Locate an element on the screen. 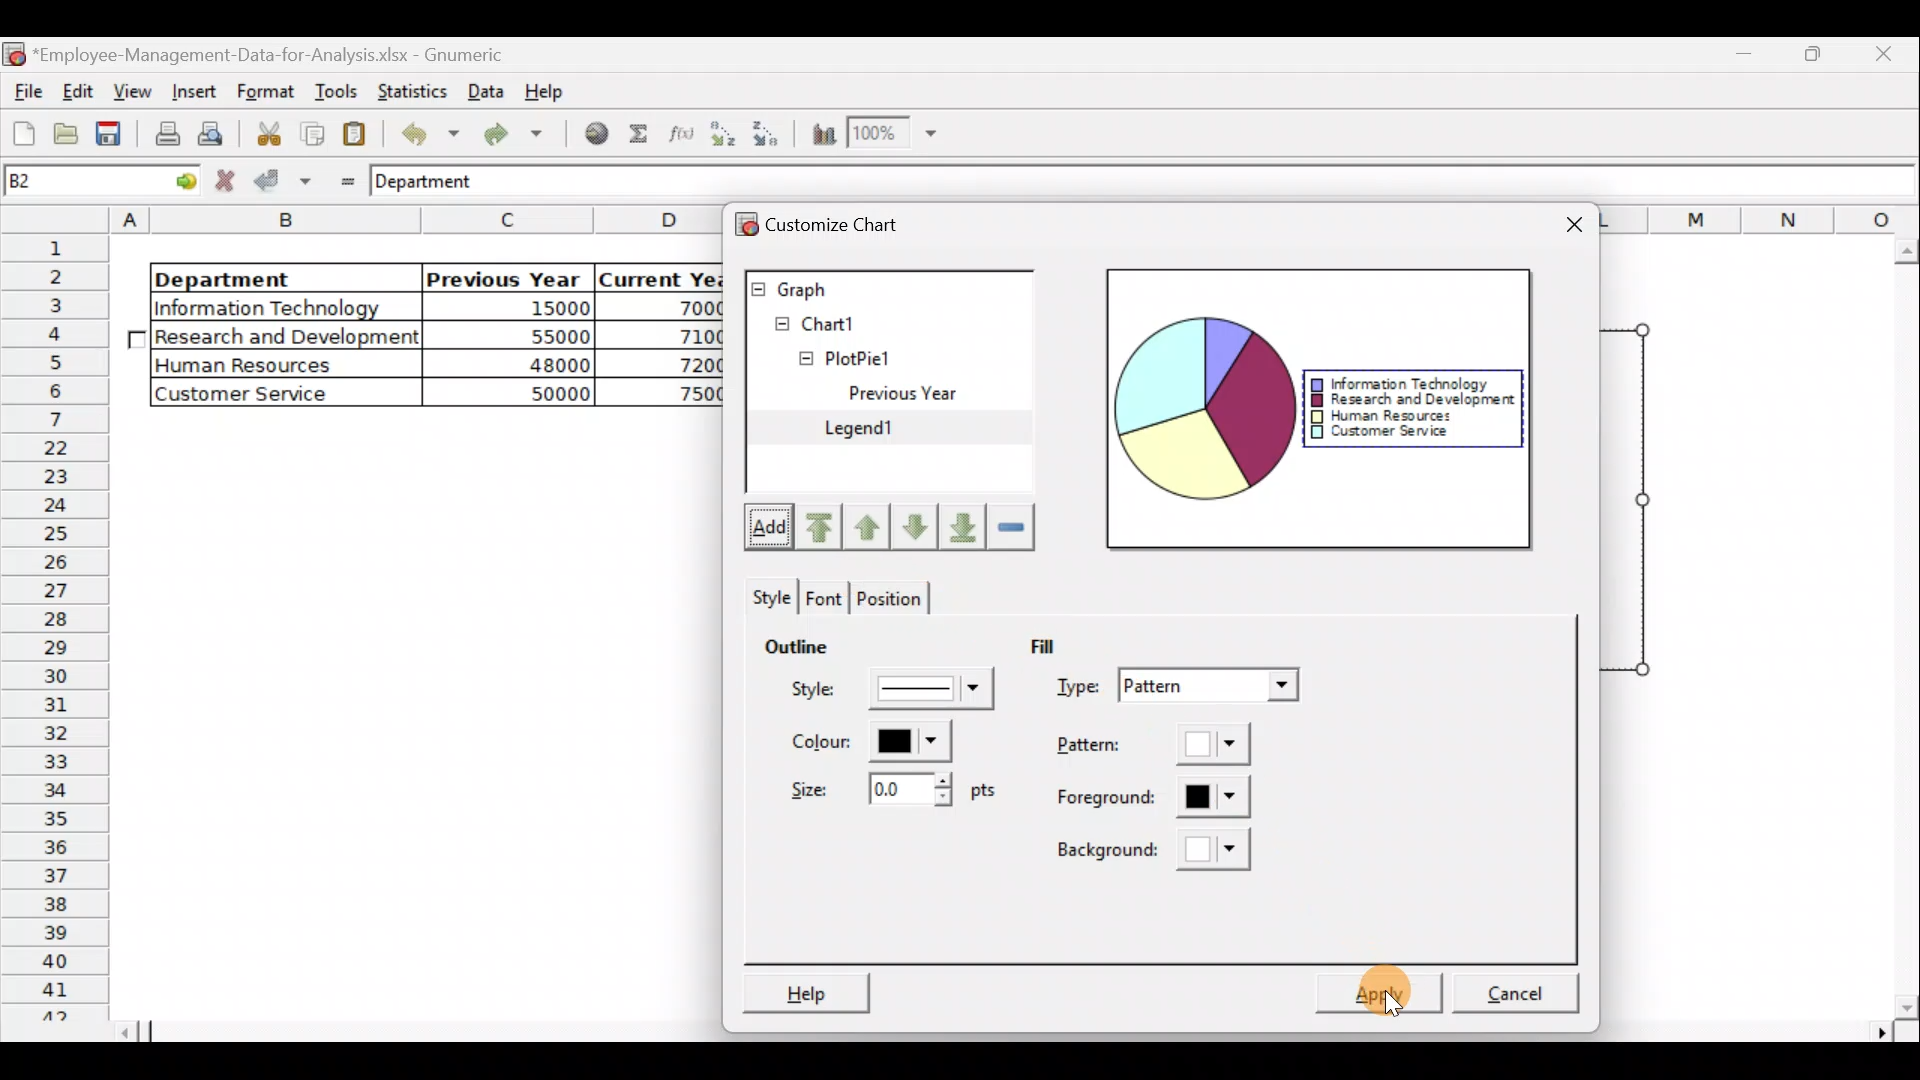 The image size is (1920, 1080). Title to chart1 is located at coordinates (871, 657).